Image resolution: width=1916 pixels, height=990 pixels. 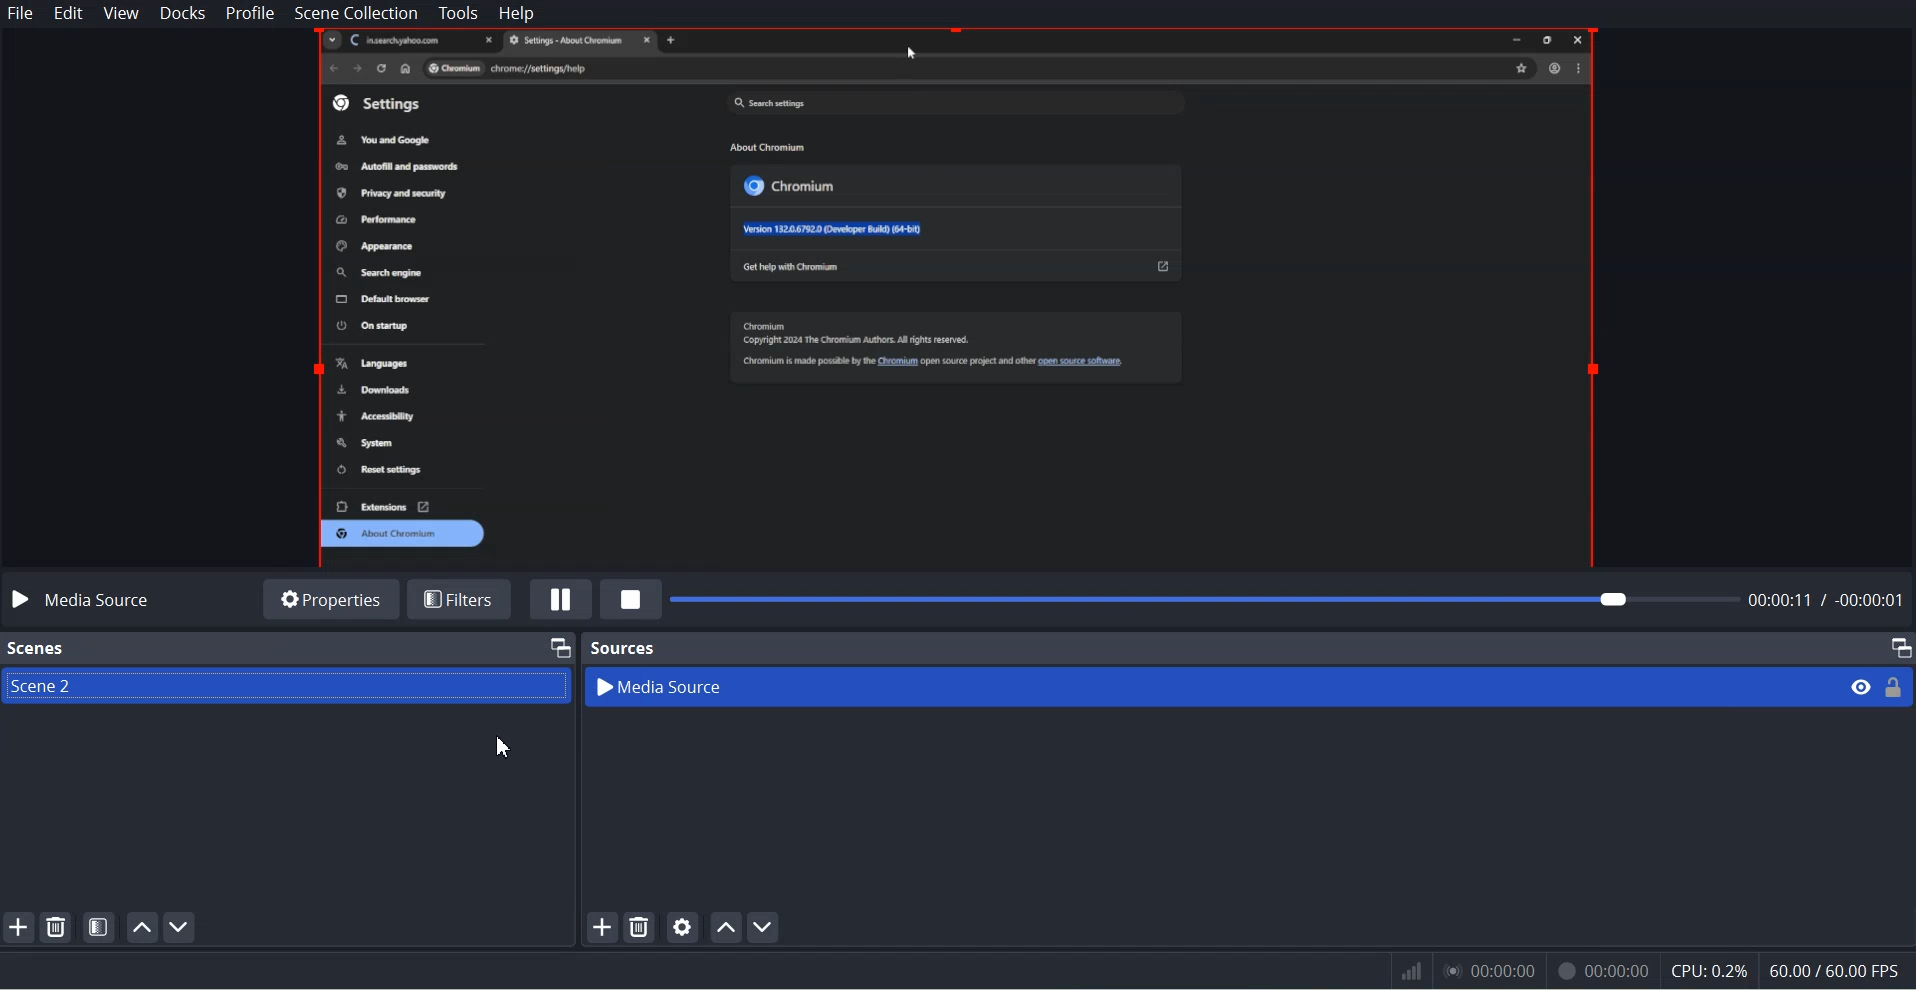 I want to click on File time adjuster, so click(x=1291, y=599).